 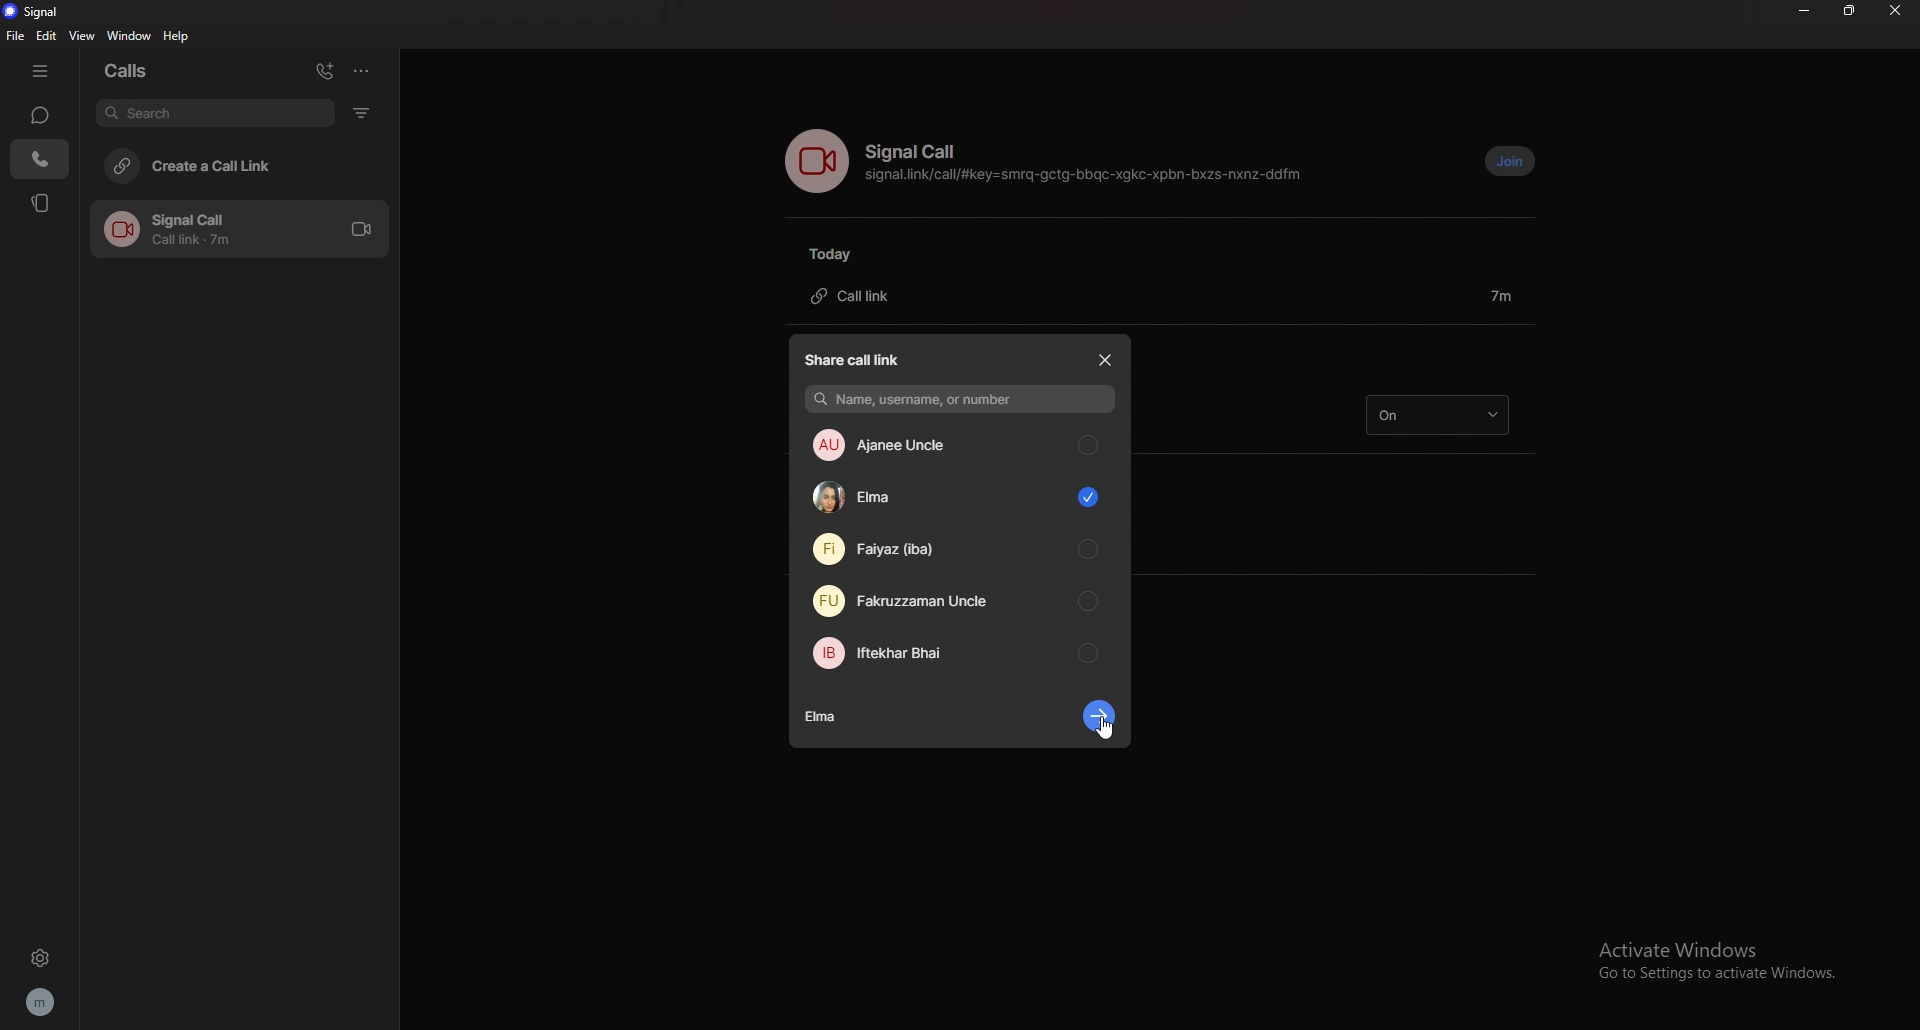 What do you see at coordinates (1501, 295) in the screenshot?
I see `duration` at bounding box center [1501, 295].